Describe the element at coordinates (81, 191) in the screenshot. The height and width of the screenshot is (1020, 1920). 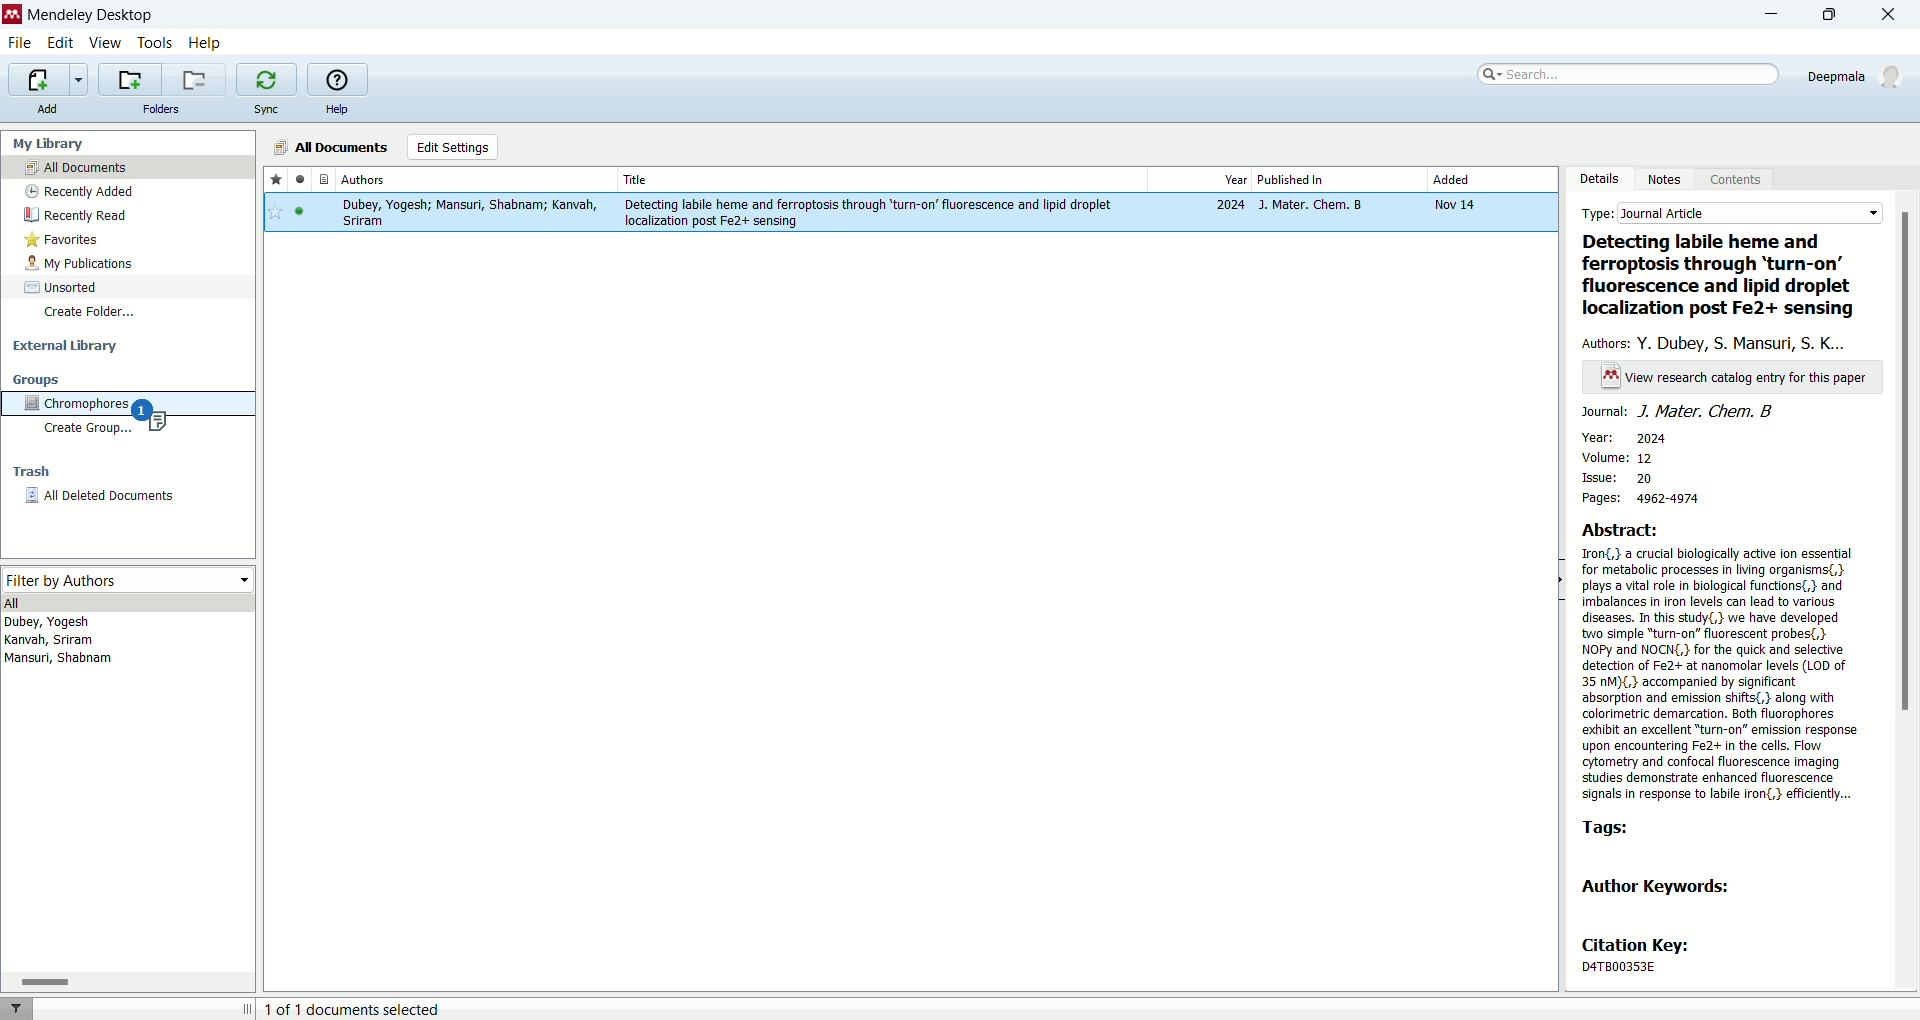
I see `recently added` at that location.